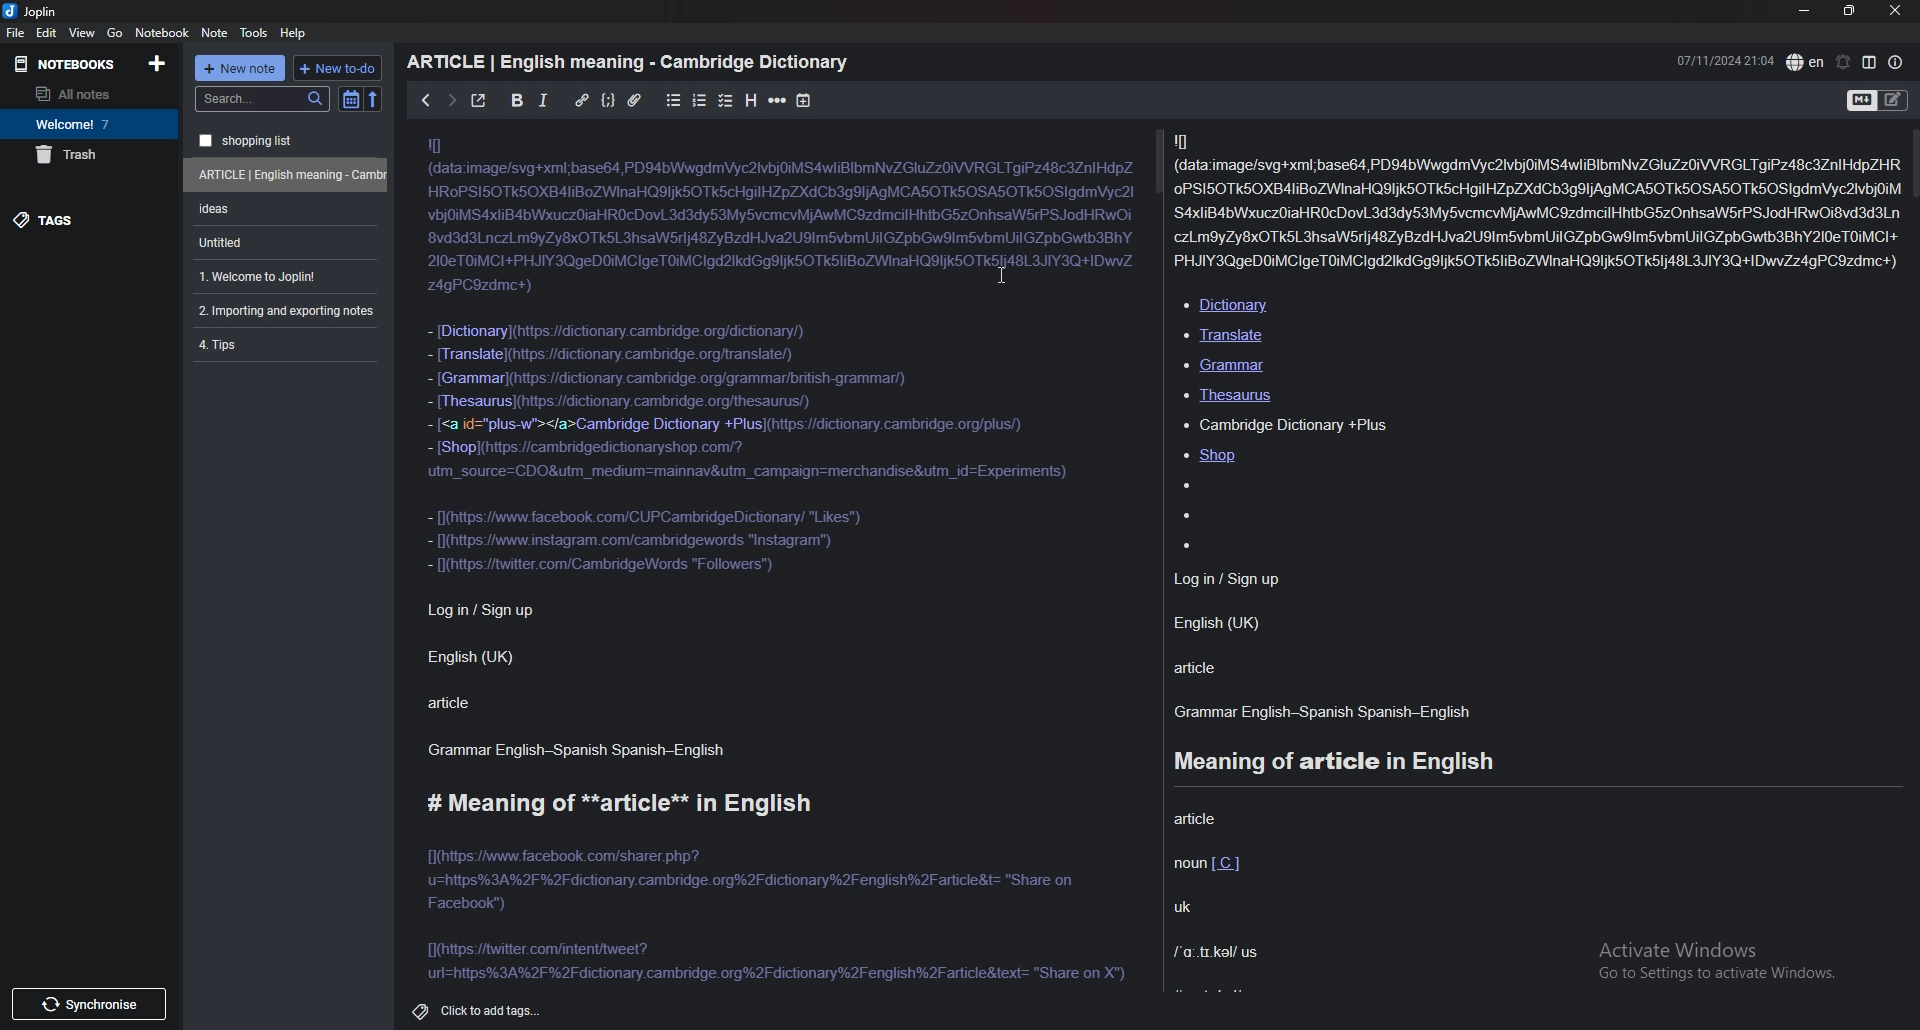  Describe the element at coordinates (494, 1013) in the screenshot. I see `add tag` at that location.